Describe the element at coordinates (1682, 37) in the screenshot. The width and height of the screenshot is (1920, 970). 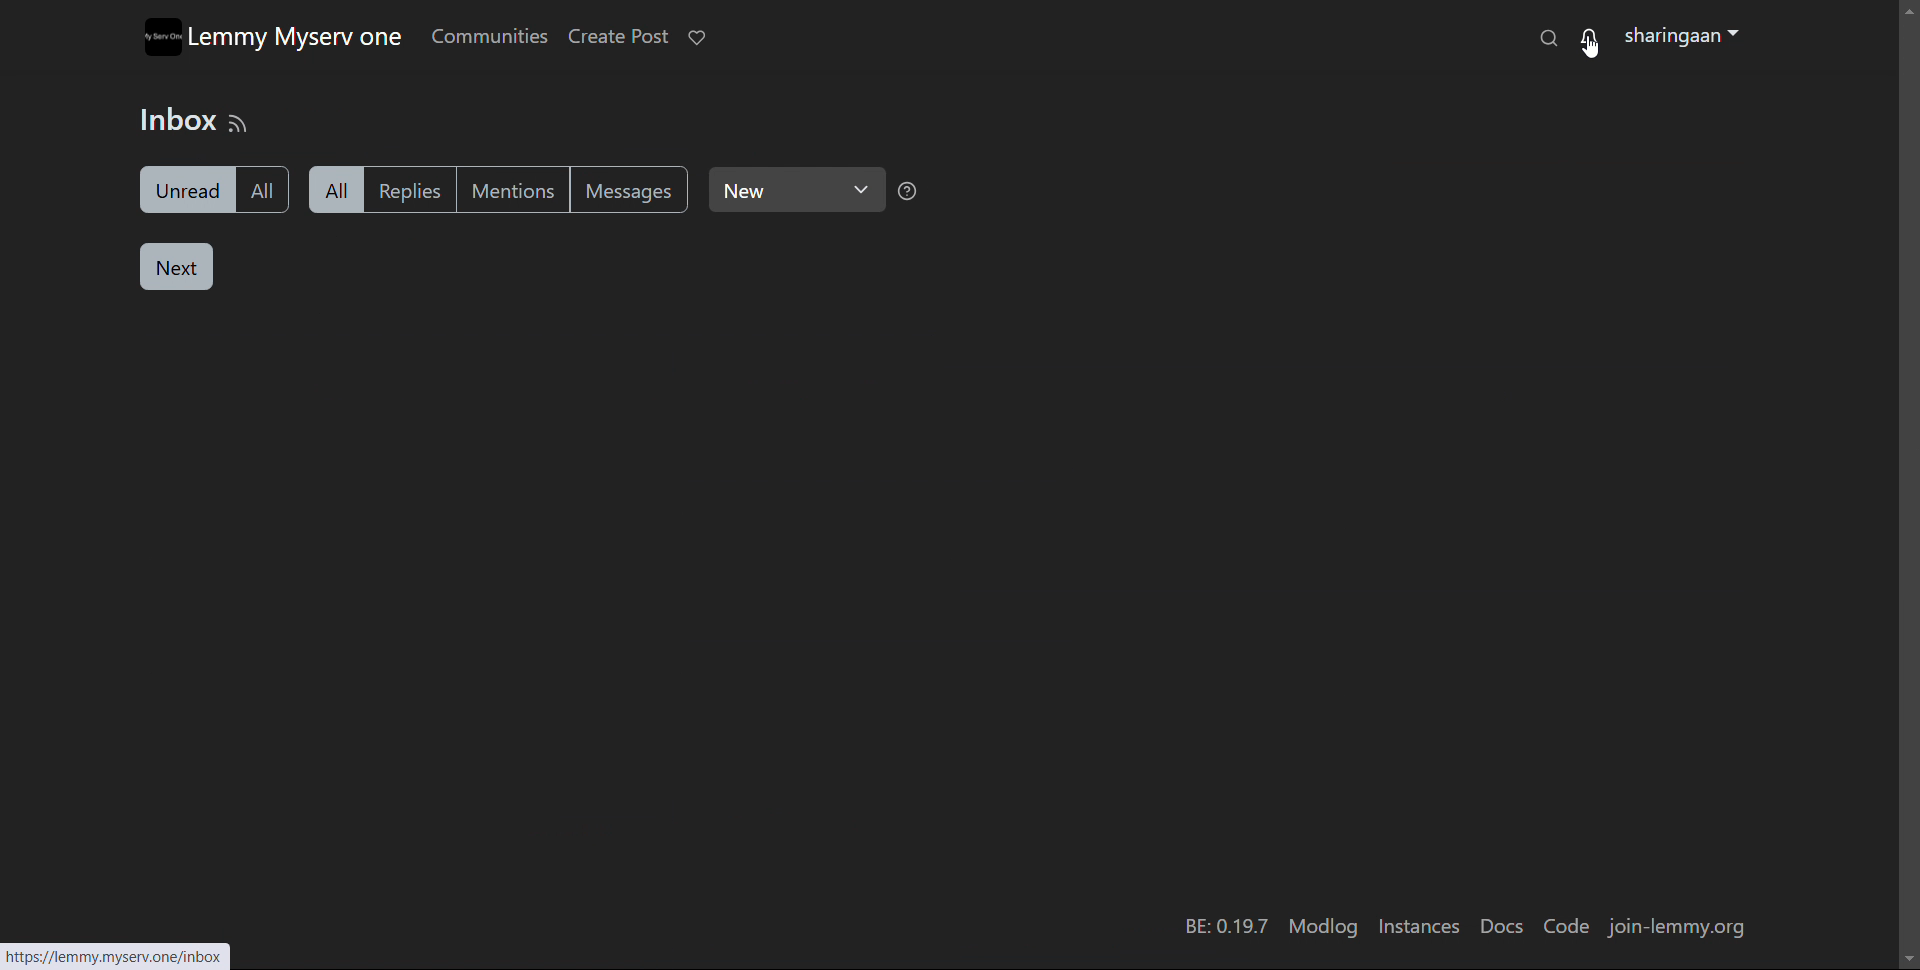
I see `sharingaan(profile)` at that location.